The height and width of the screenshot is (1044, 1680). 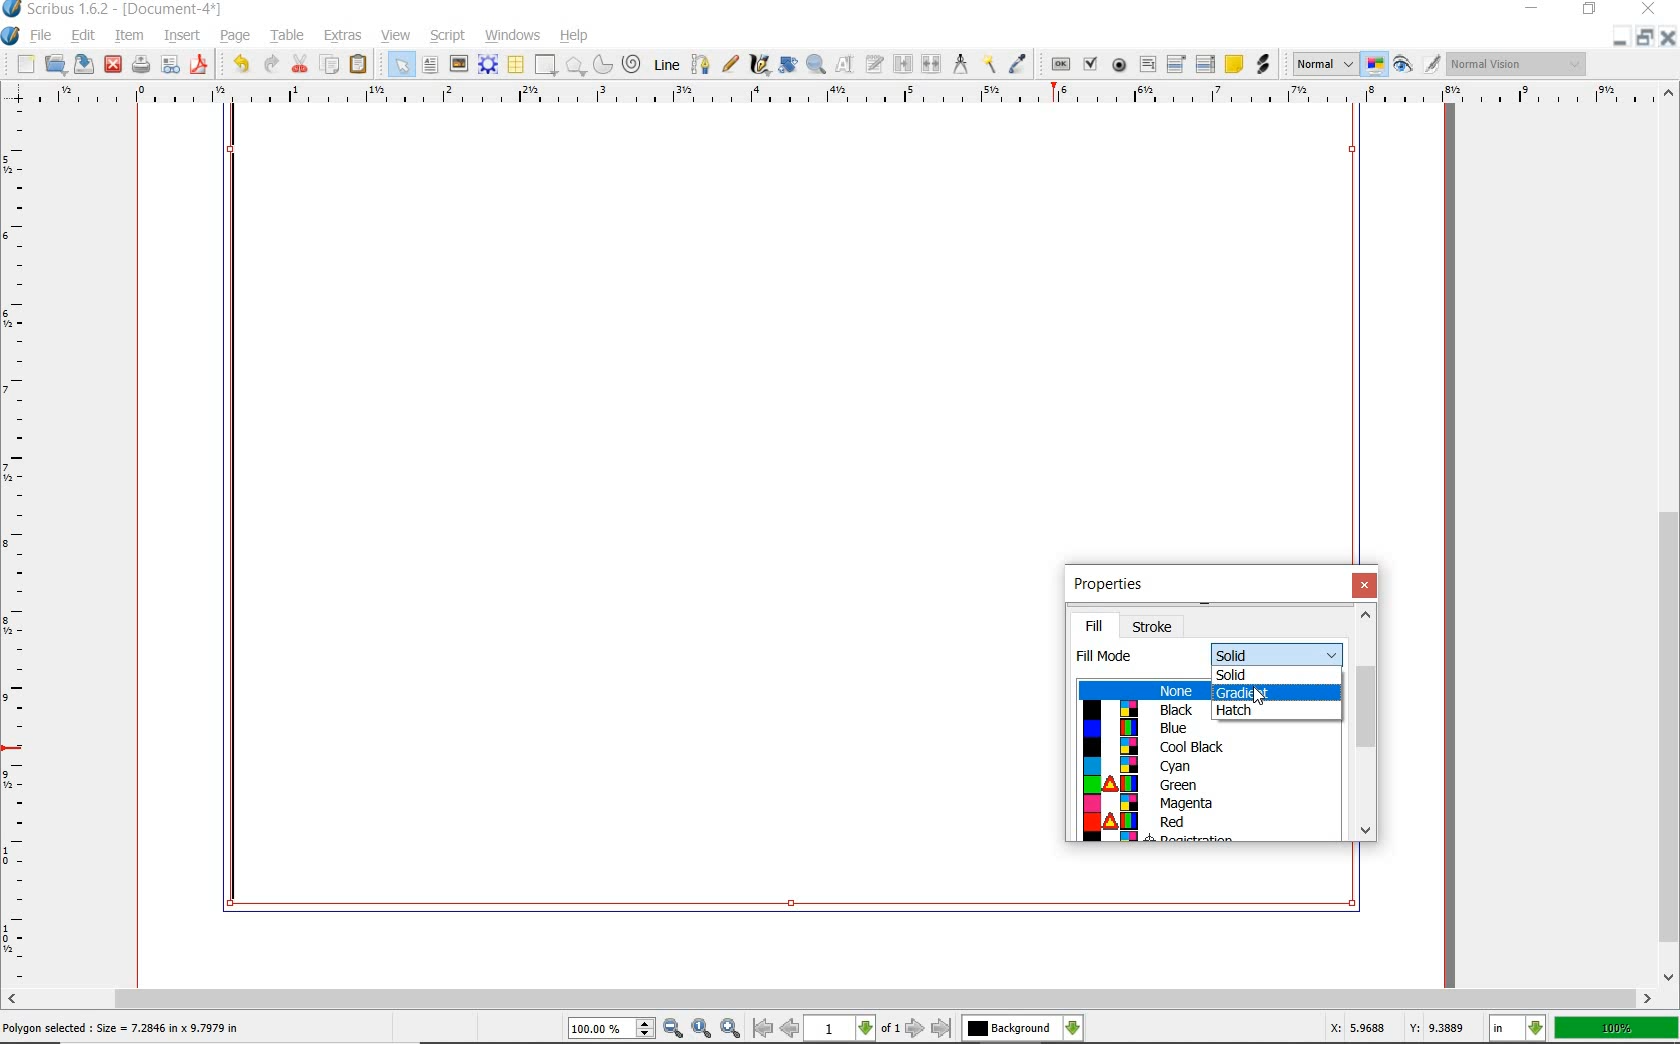 What do you see at coordinates (731, 1028) in the screenshot?
I see `zoom in` at bounding box center [731, 1028].